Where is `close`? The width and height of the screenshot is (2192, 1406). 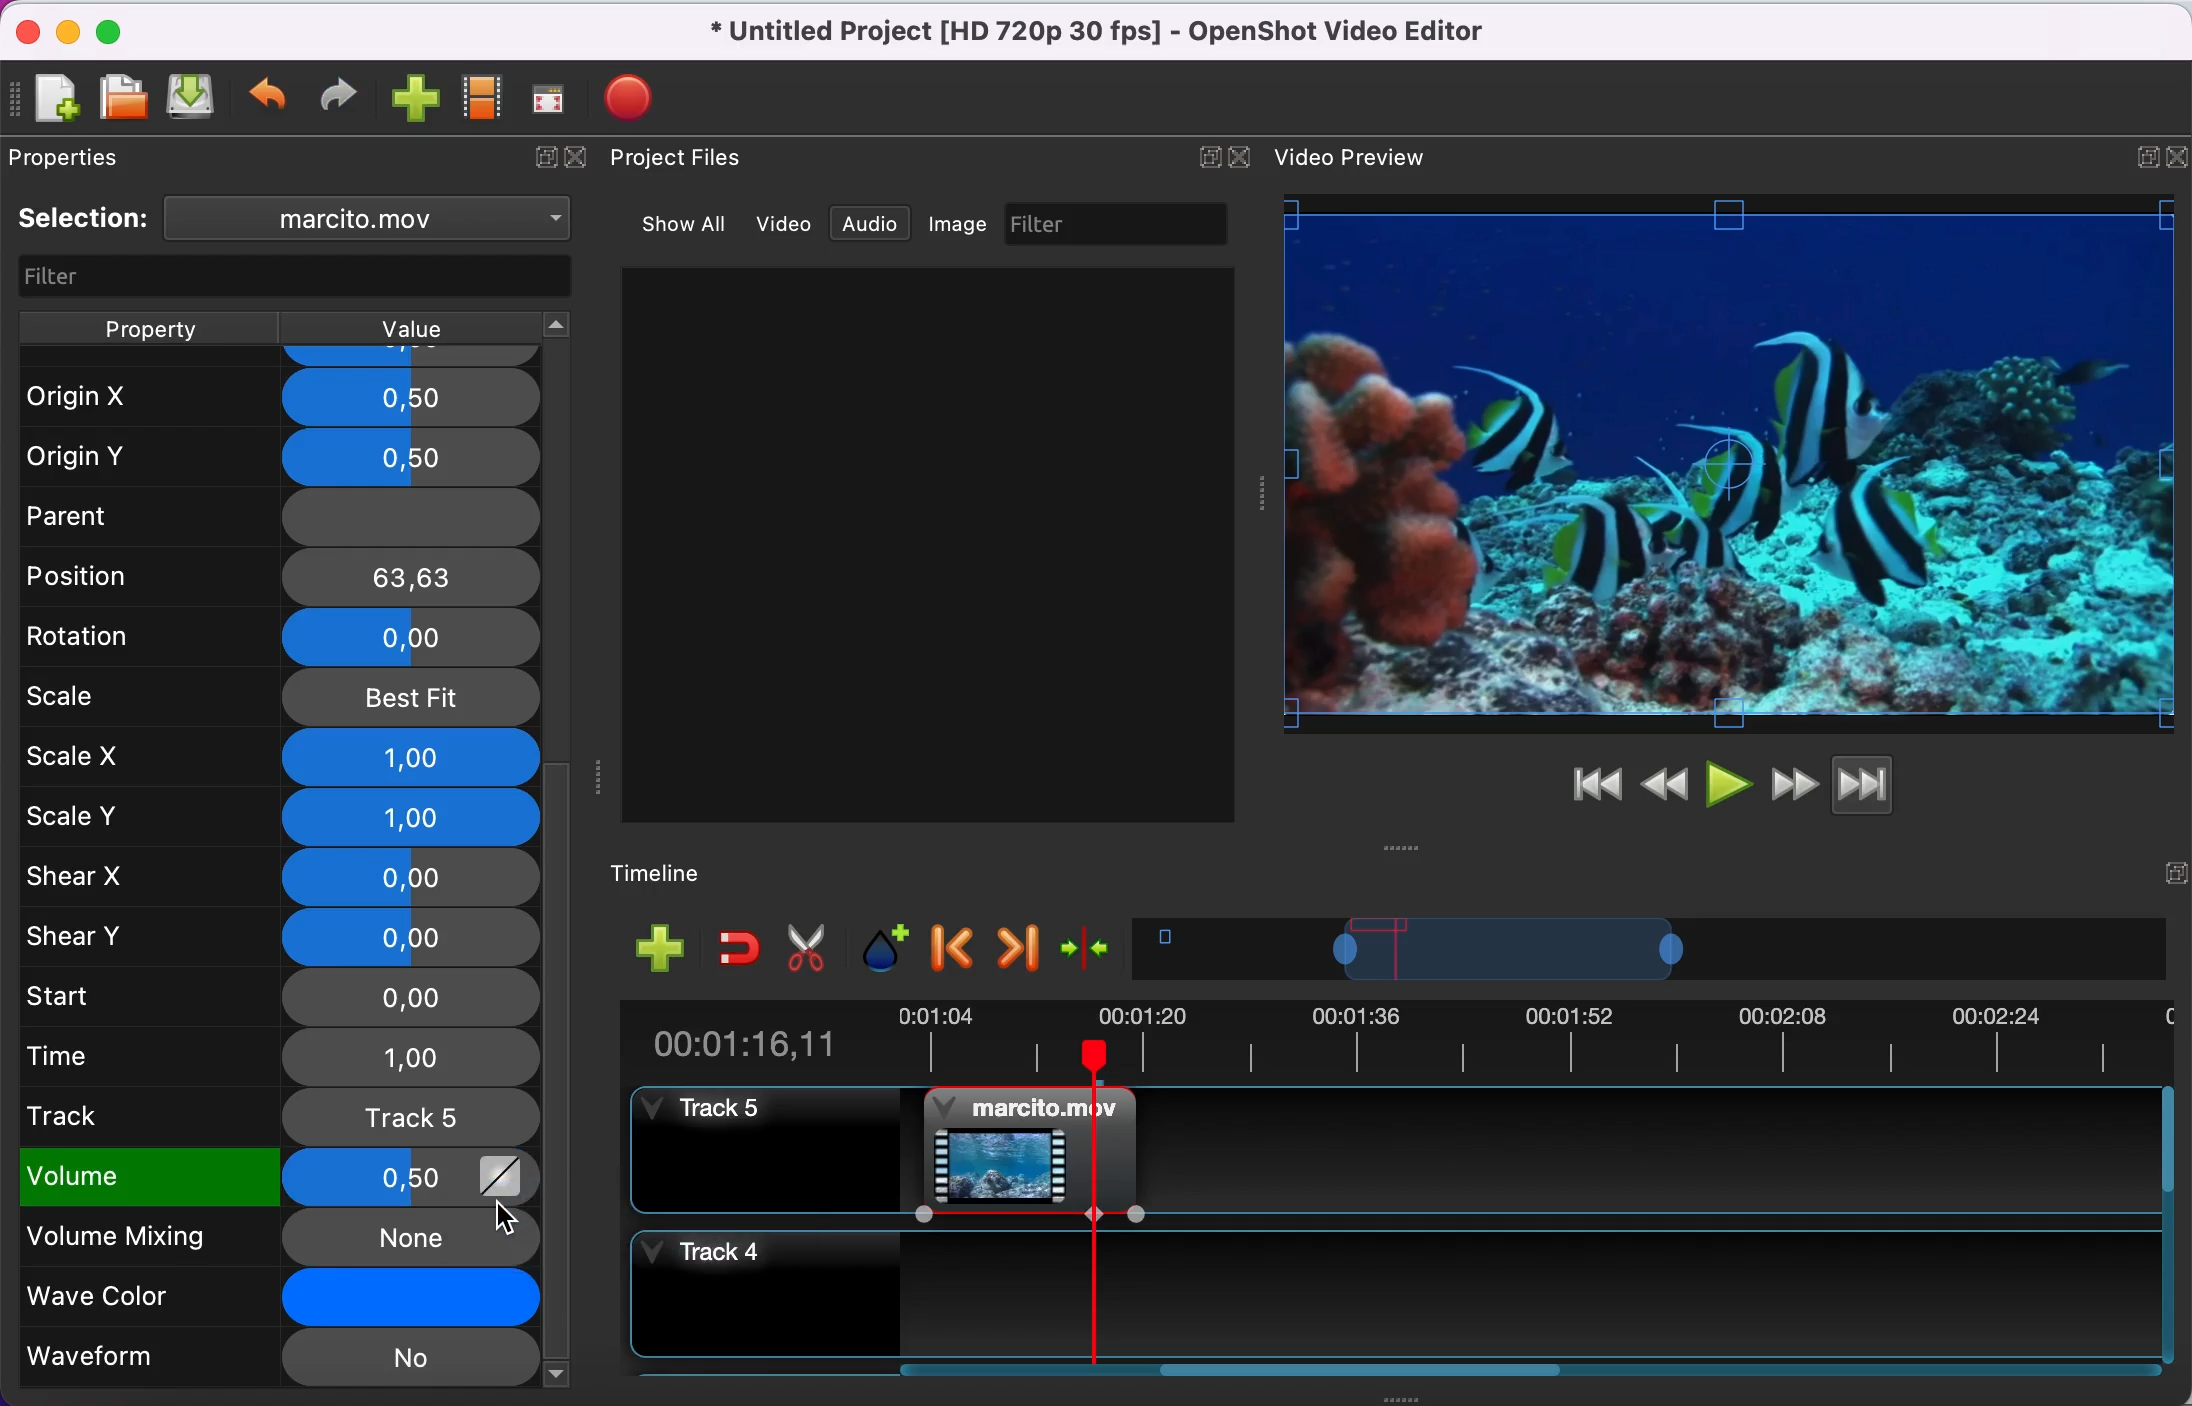 close is located at coordinates (584, 164).